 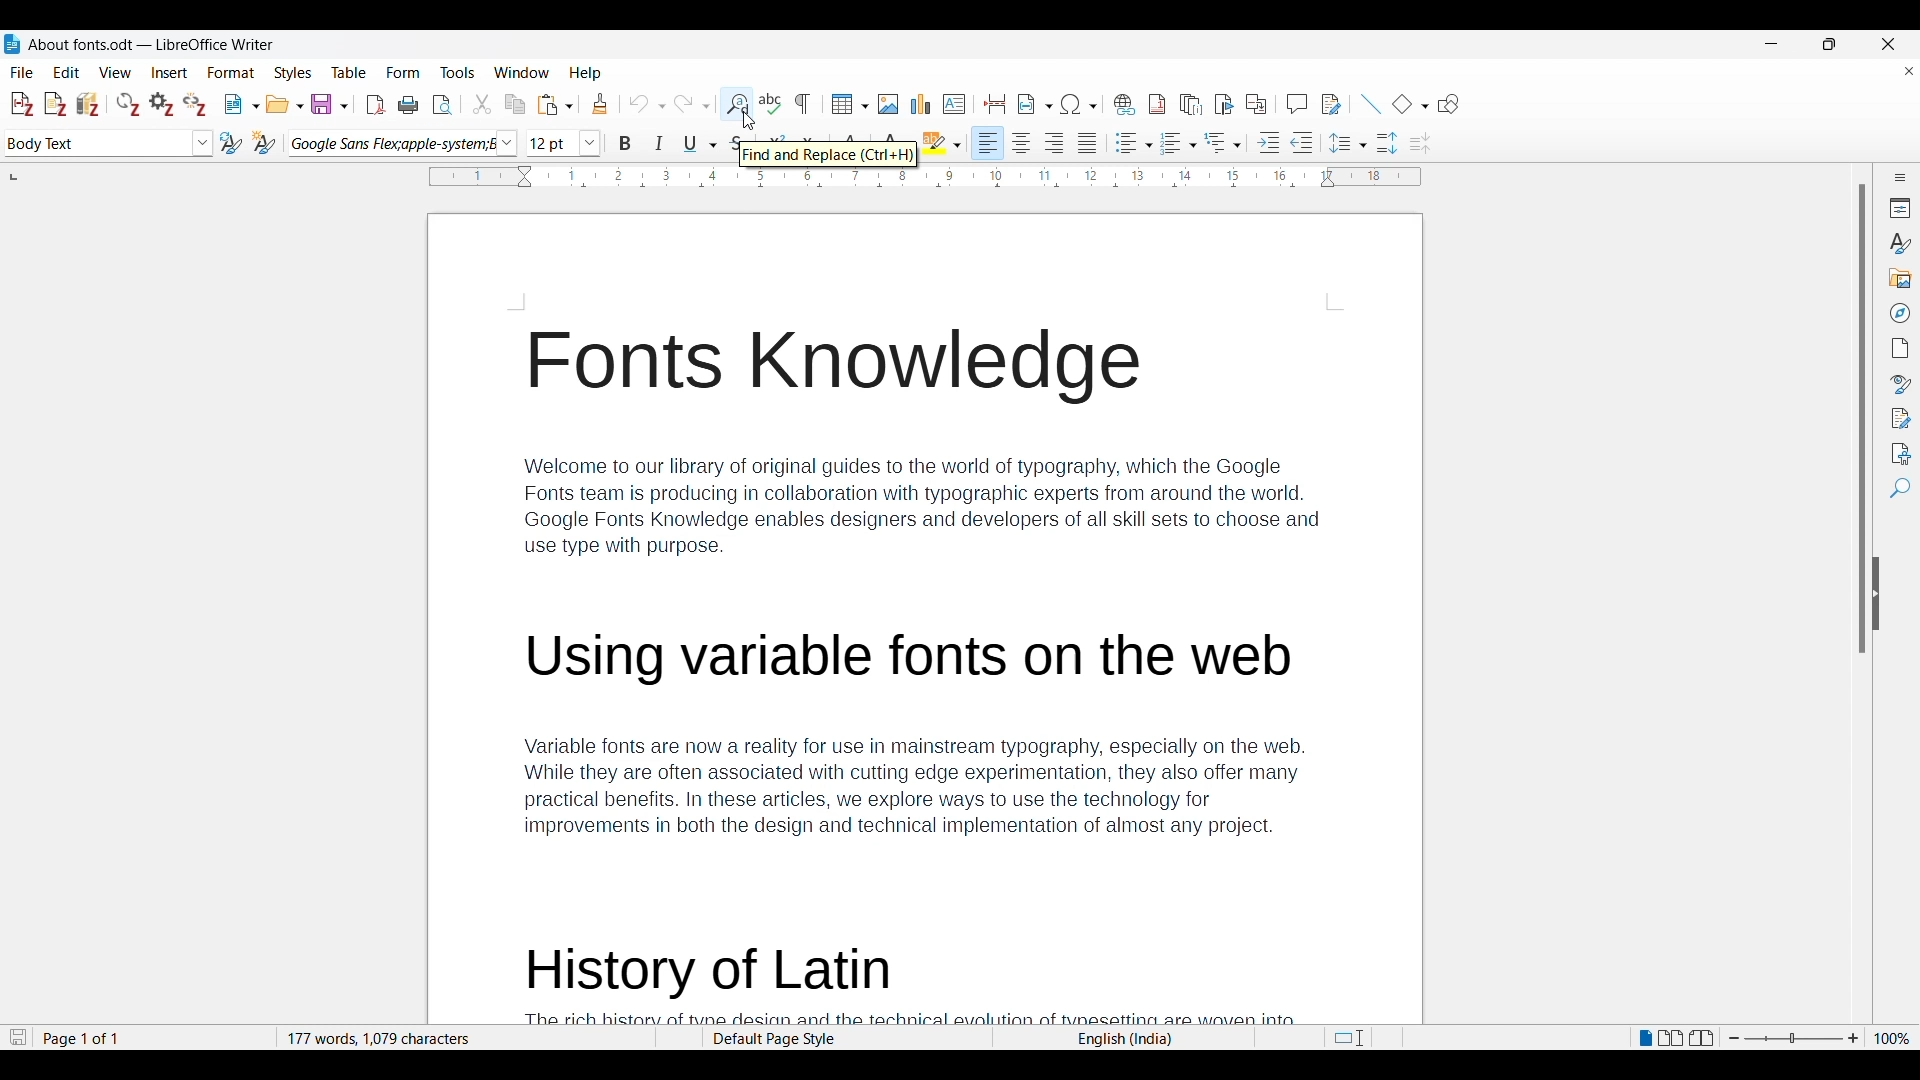 What do you see at coordinates (408, 104) in the screenshot?
I see `Print` at bounding box center [408, 104].